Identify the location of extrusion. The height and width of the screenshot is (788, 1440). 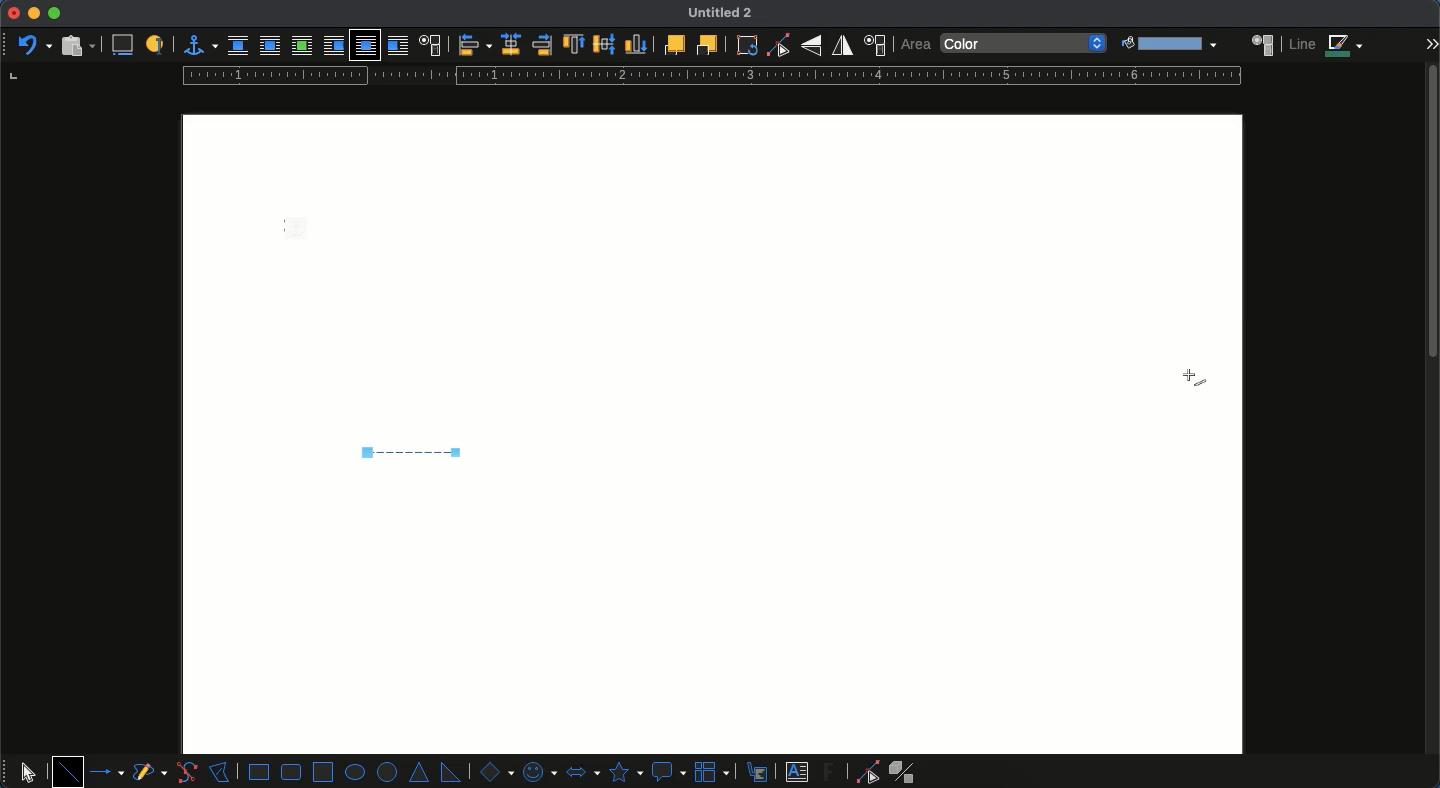
(906, 772).